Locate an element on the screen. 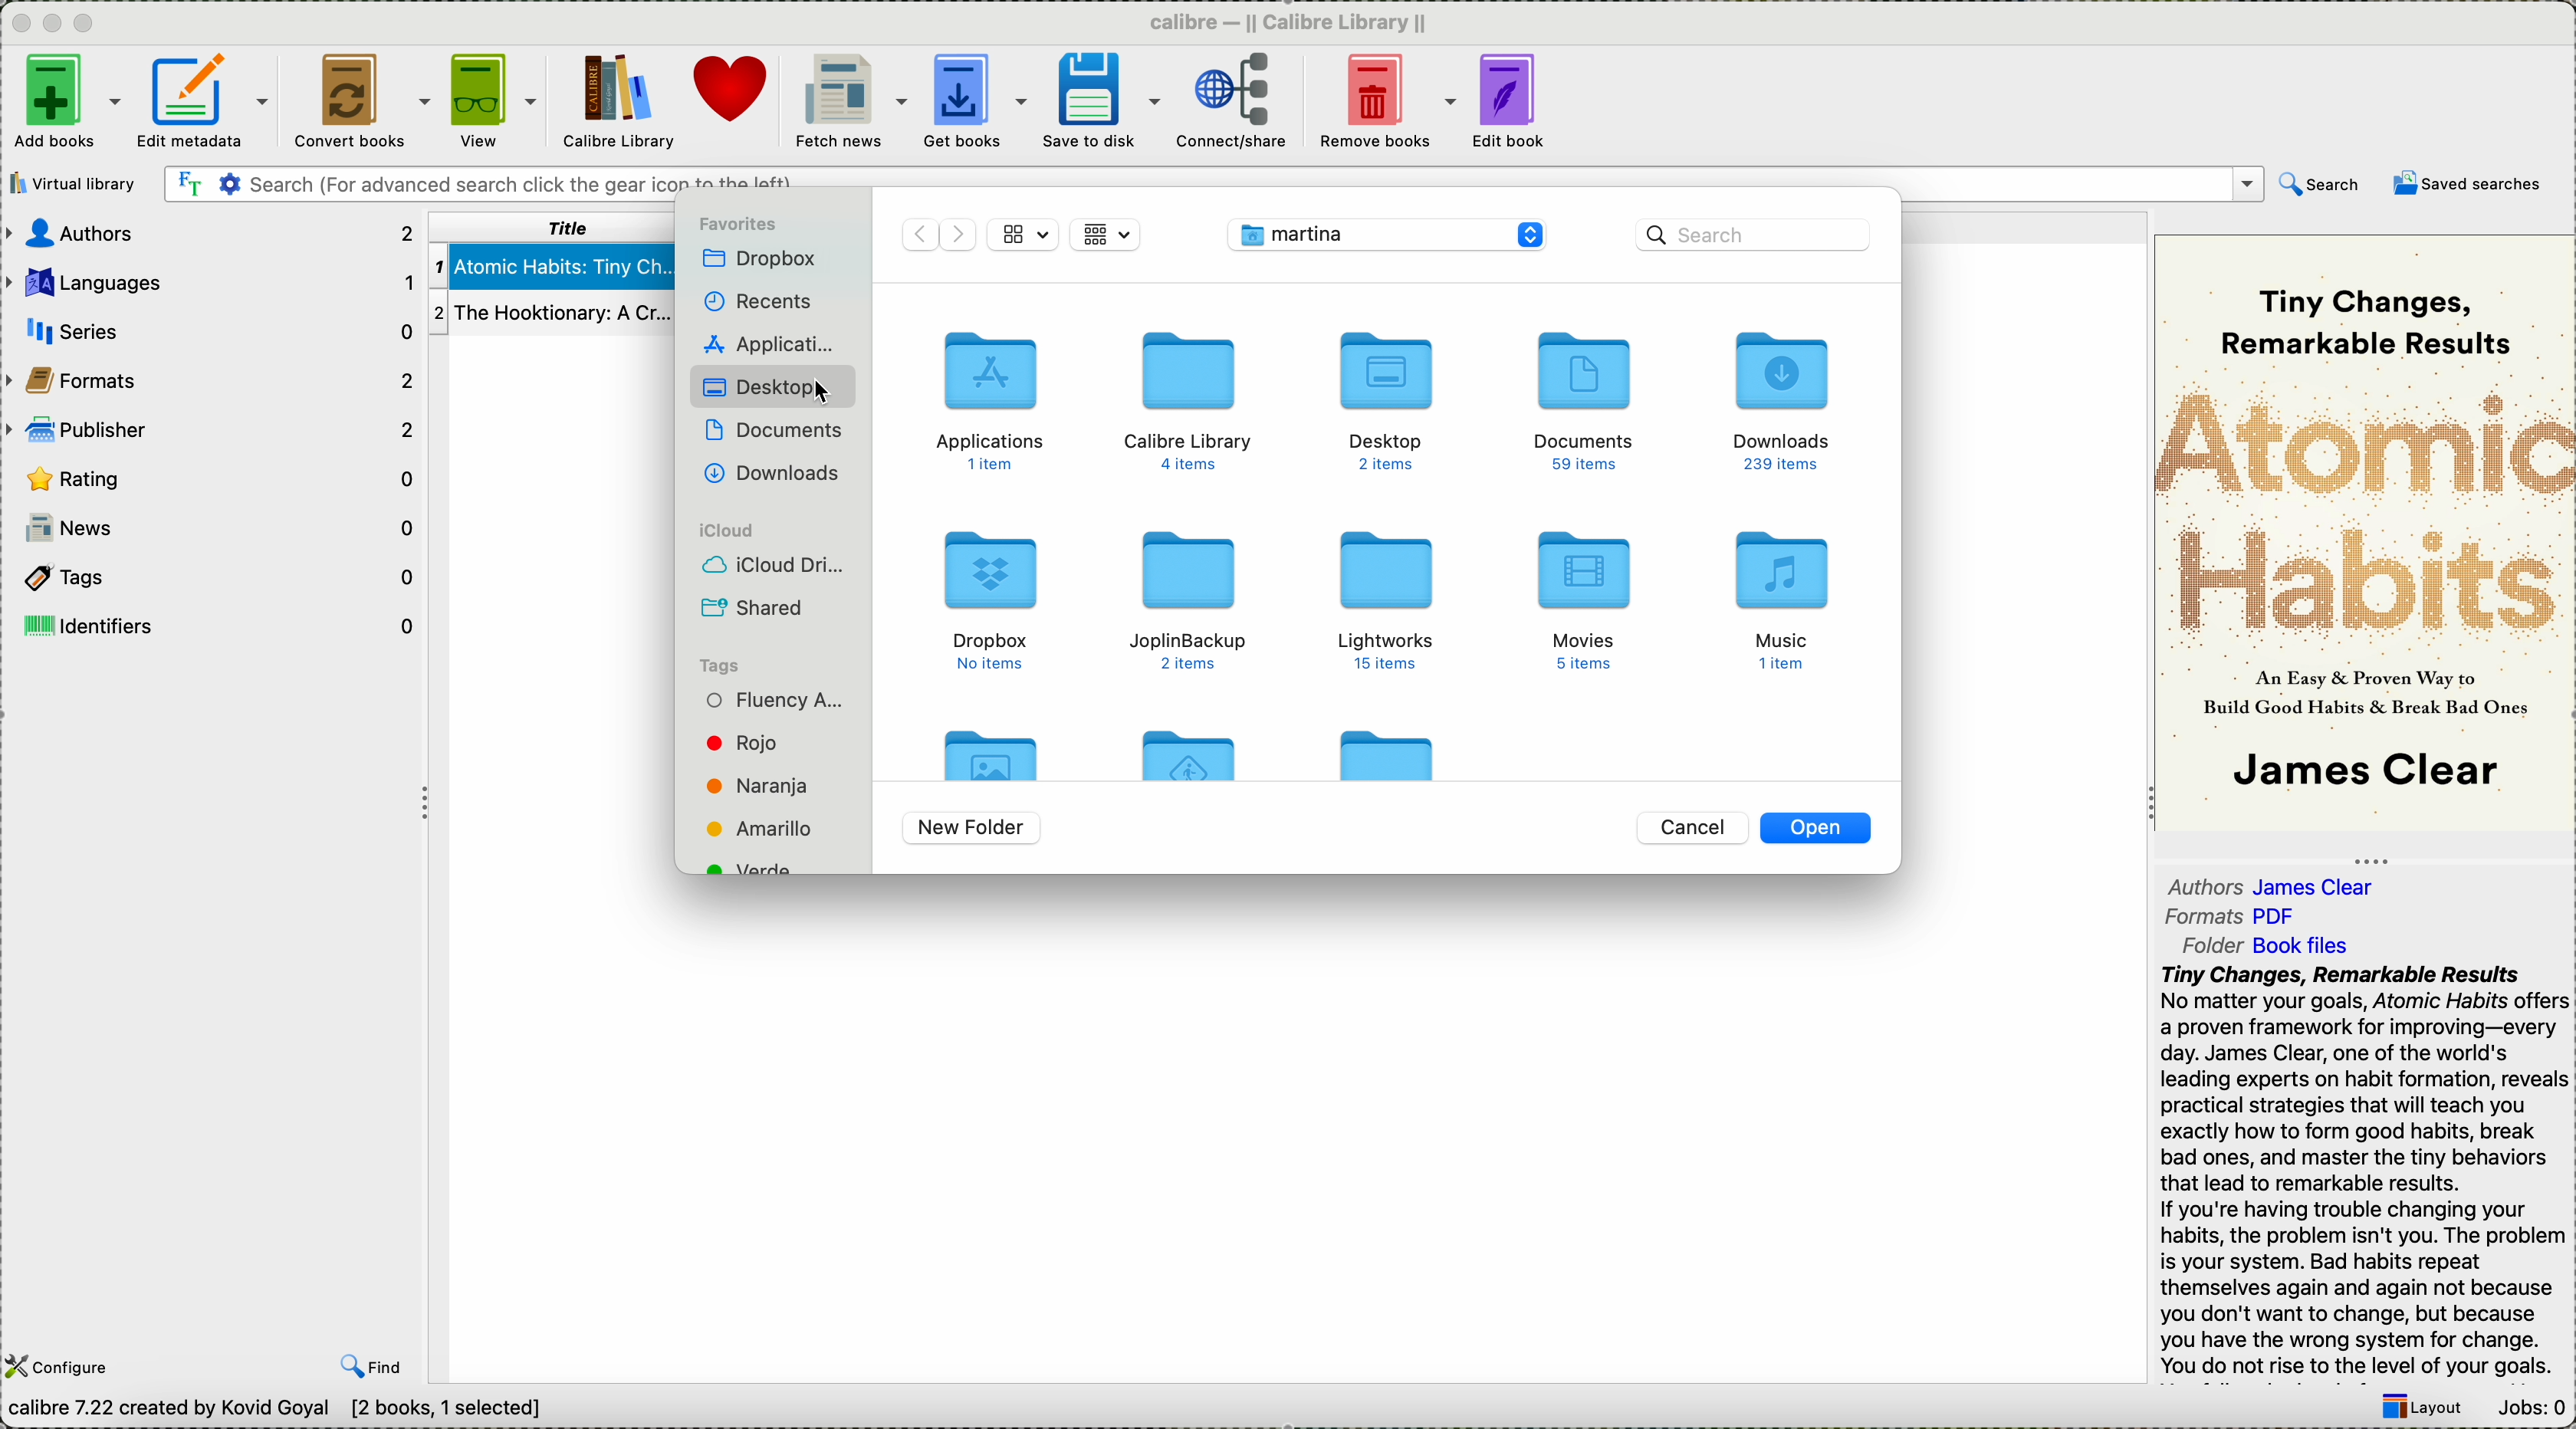  rating is located at coordinates (208, 476).